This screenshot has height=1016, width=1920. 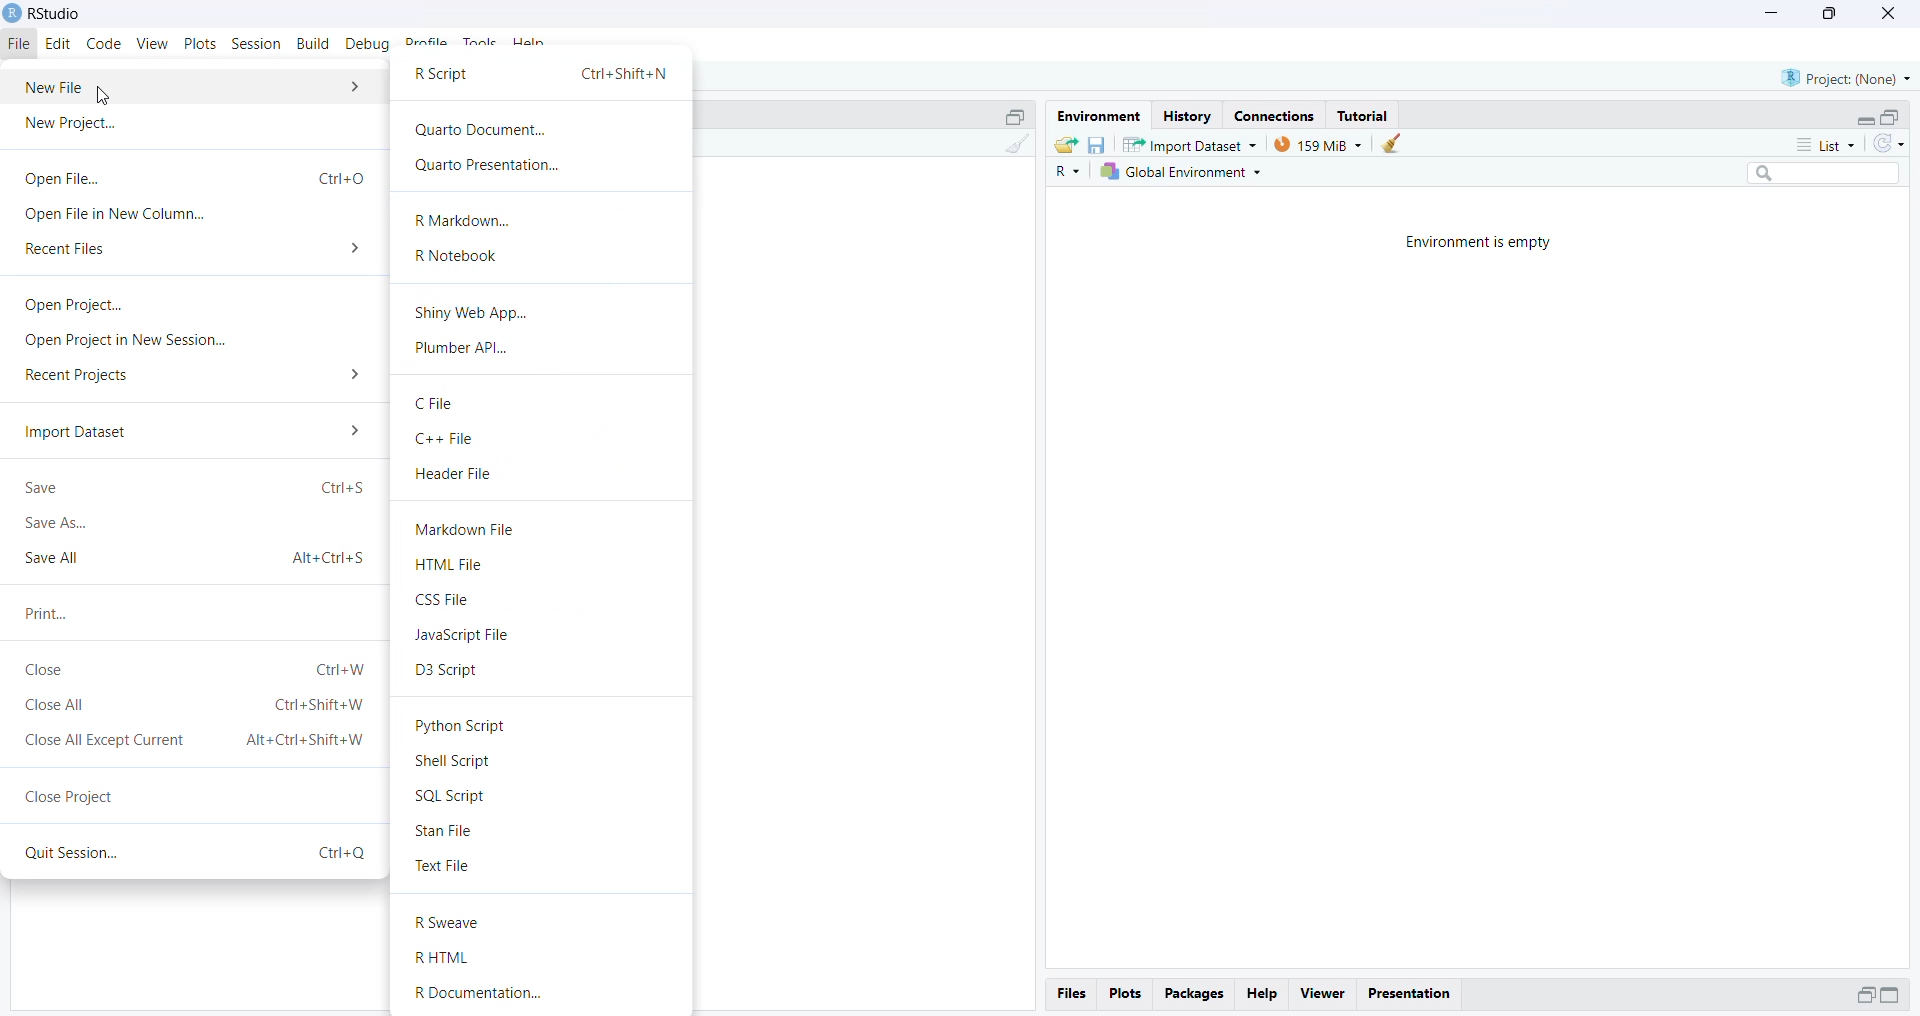 I want to click on close, so click(x=1885, y=13).